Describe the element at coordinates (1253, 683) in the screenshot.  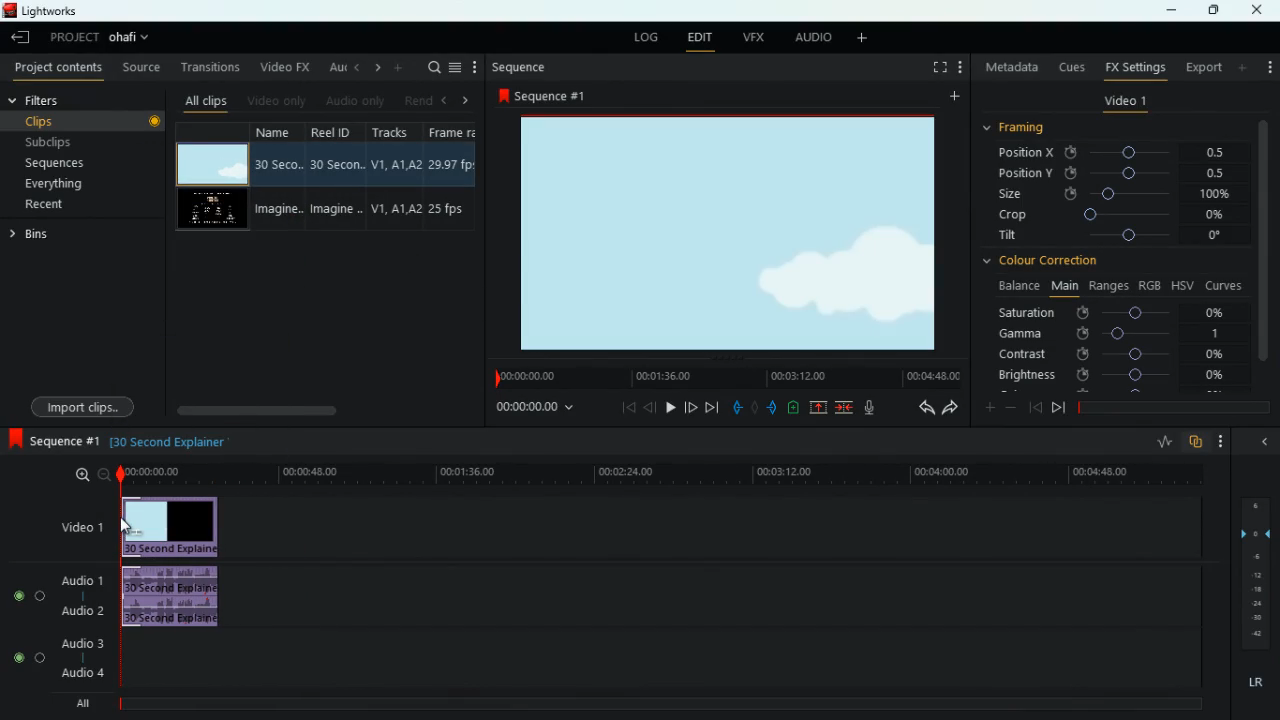
I see `lr` at that location.